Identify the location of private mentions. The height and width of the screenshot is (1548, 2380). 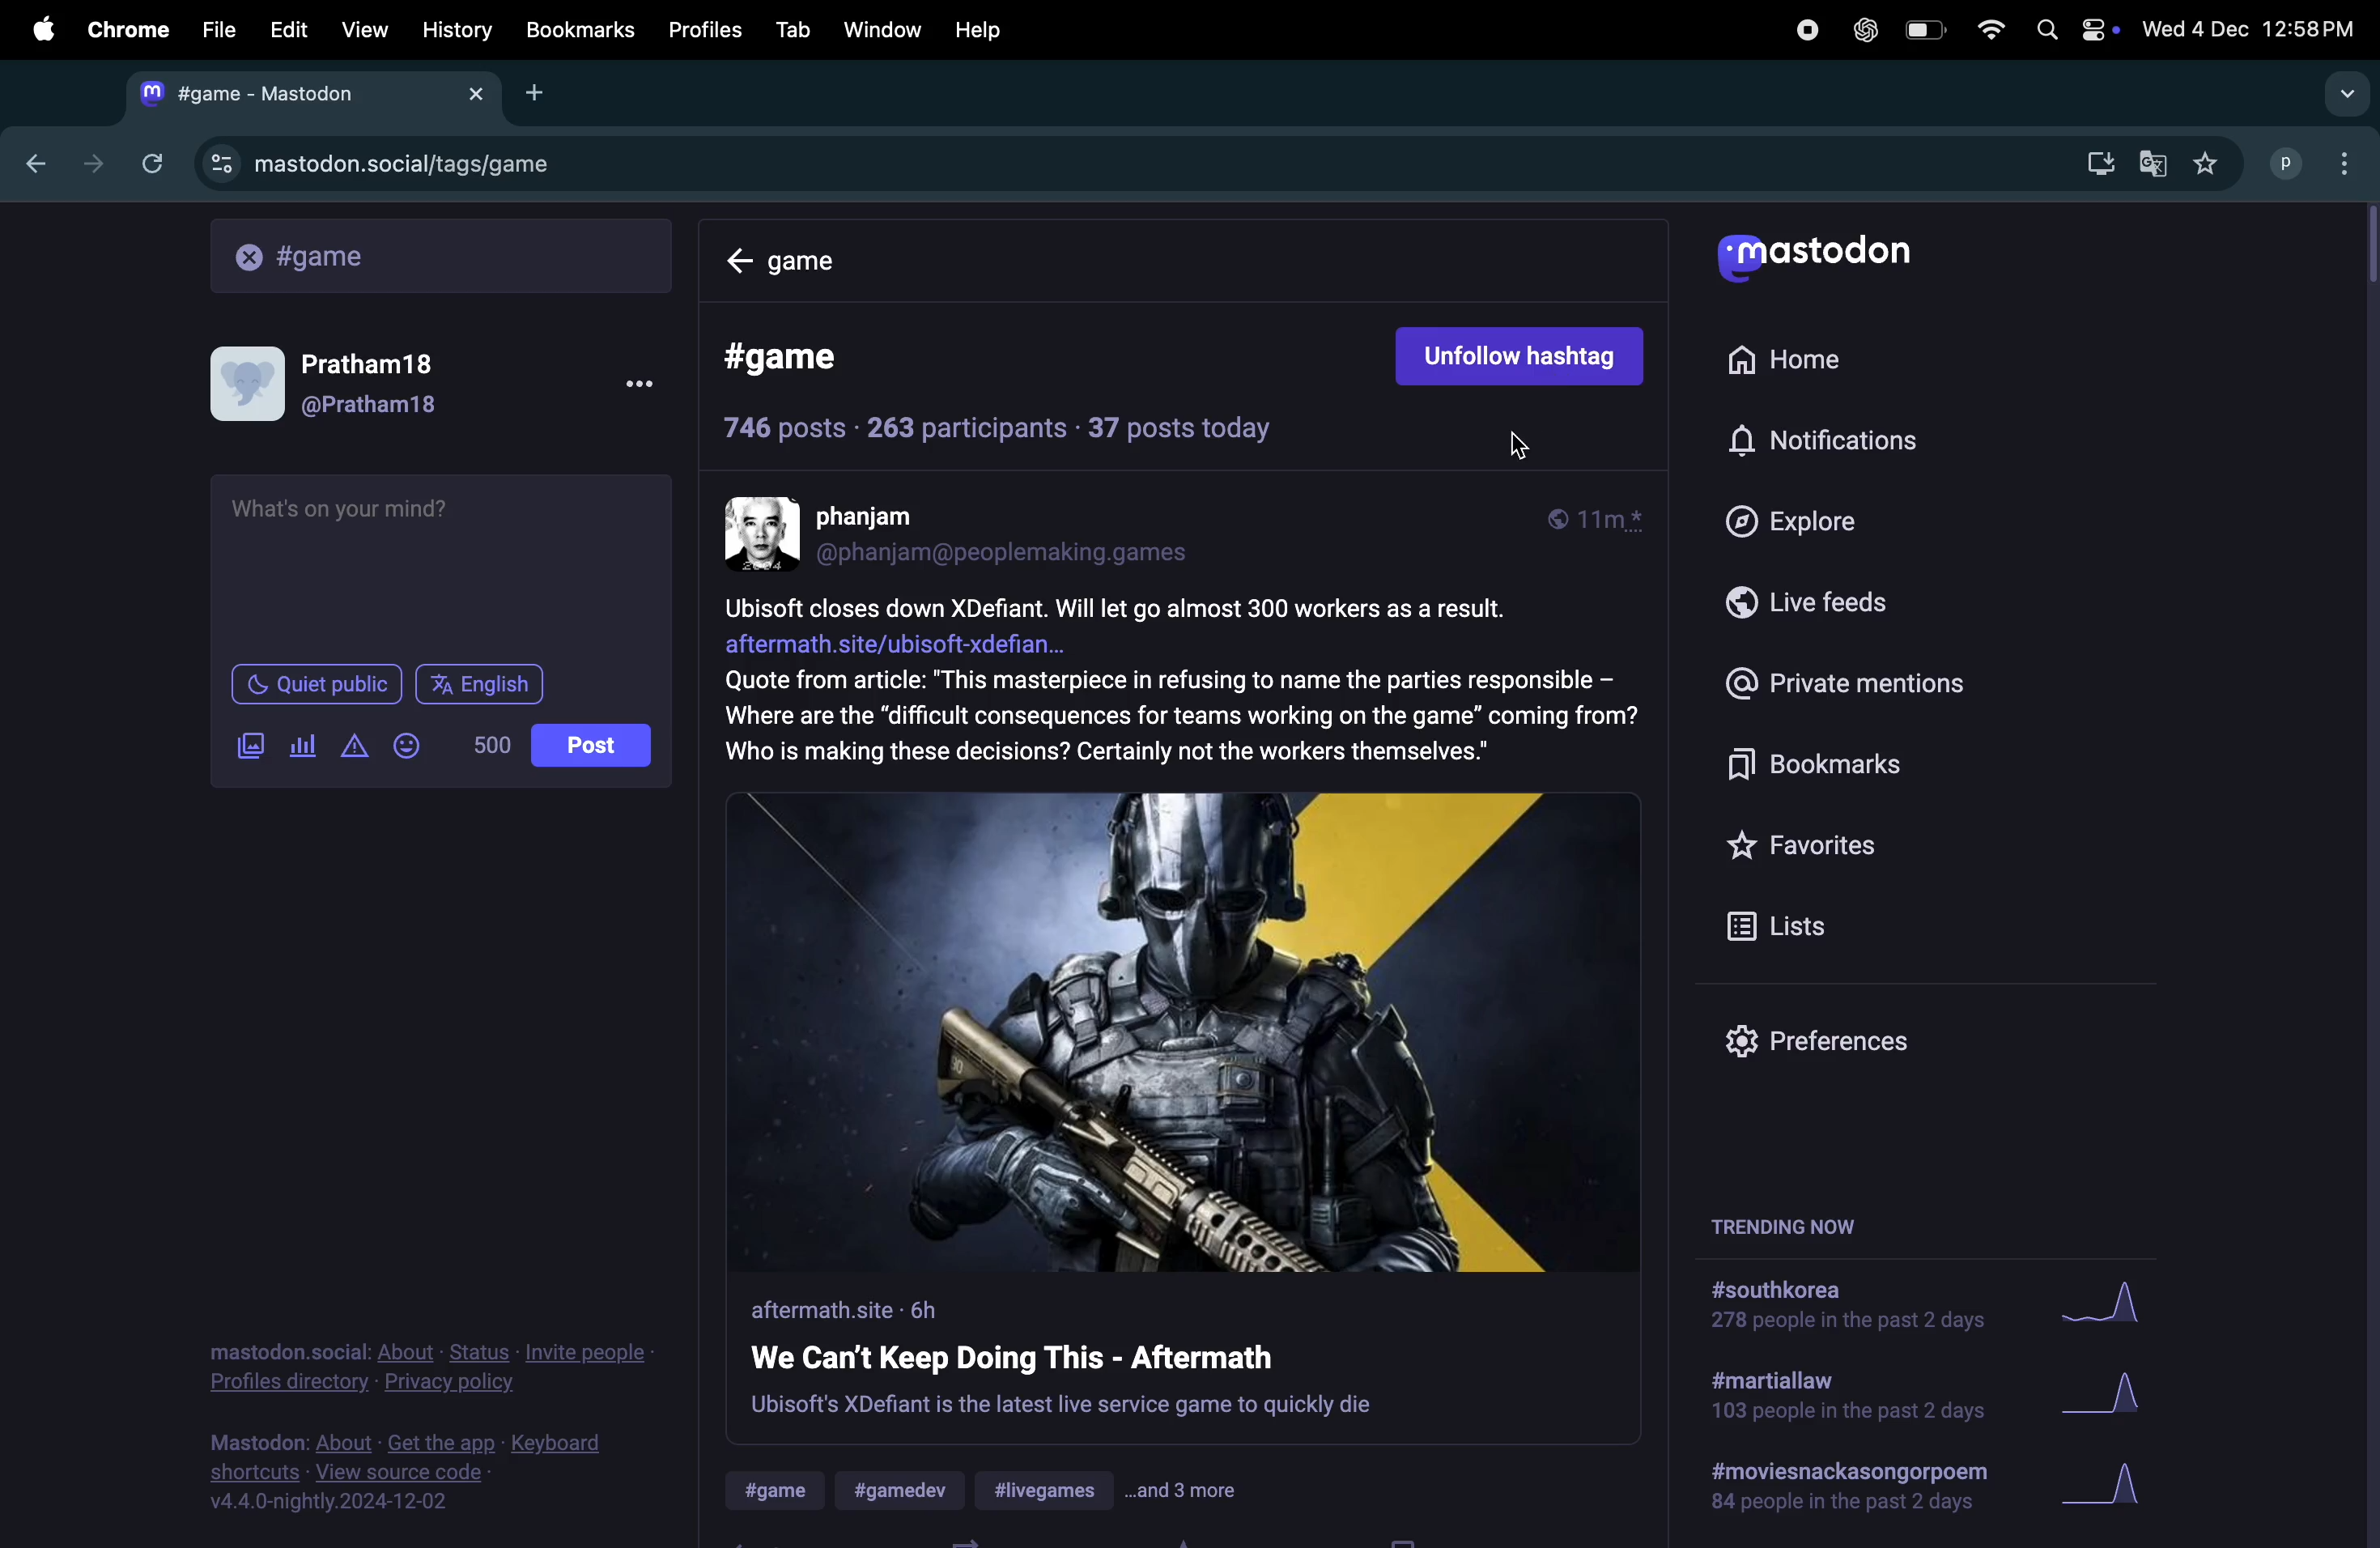
(1876, 682).